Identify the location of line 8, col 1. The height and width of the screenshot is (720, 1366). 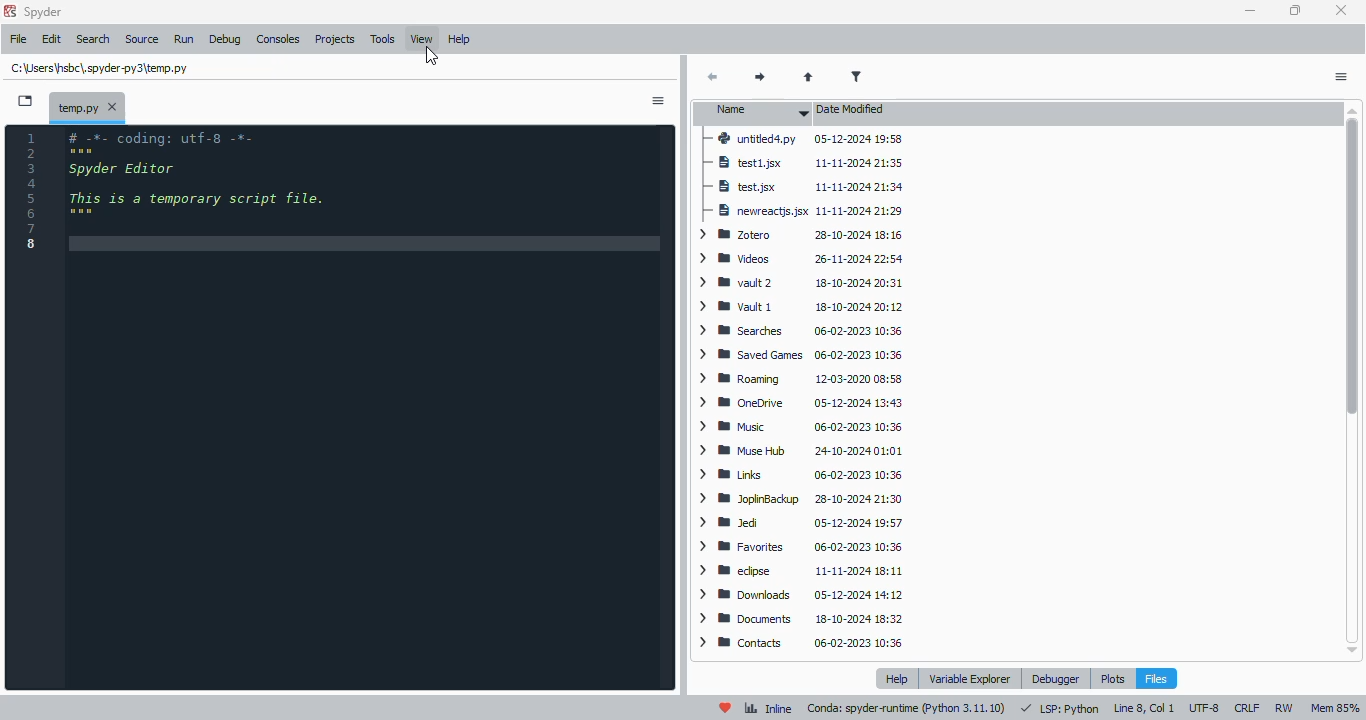
(1145, 708).